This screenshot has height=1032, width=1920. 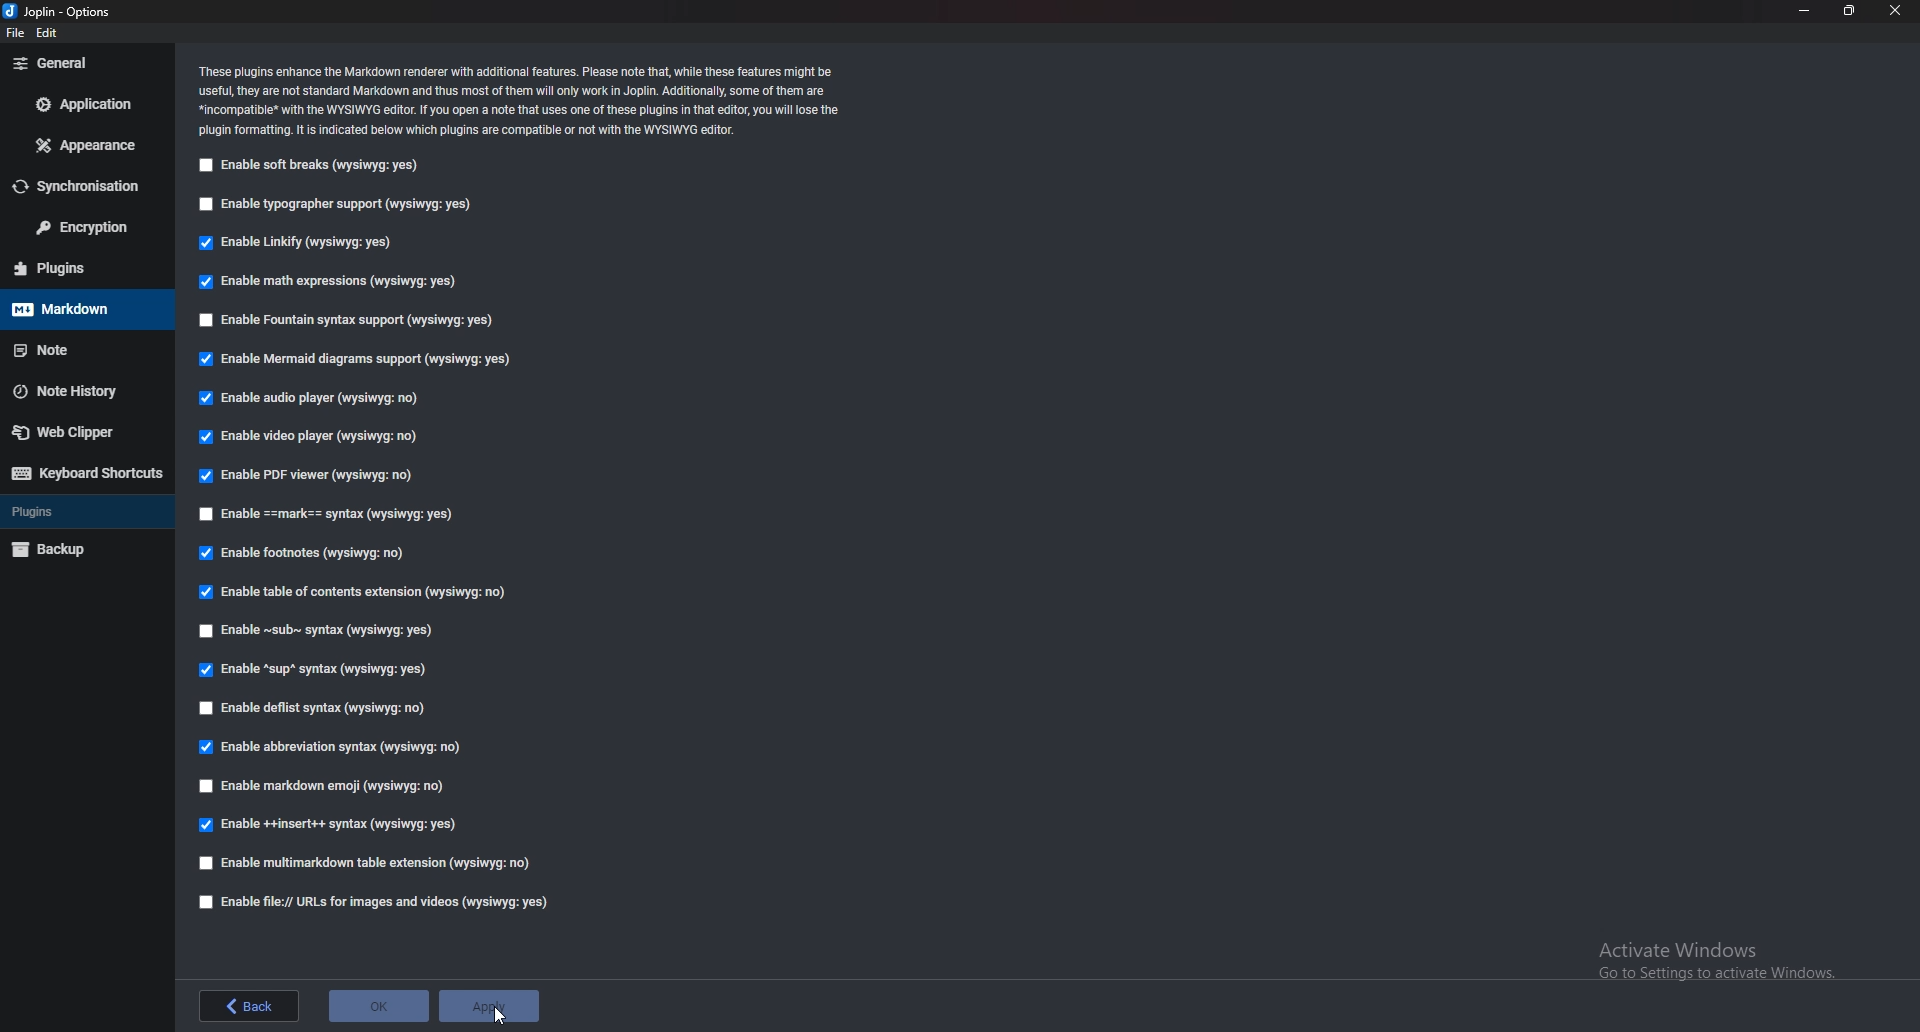 What do you see at coordinates (327, 825) in the screenshot?
I see `enable insert syntax` at bounding box center [327, 825].